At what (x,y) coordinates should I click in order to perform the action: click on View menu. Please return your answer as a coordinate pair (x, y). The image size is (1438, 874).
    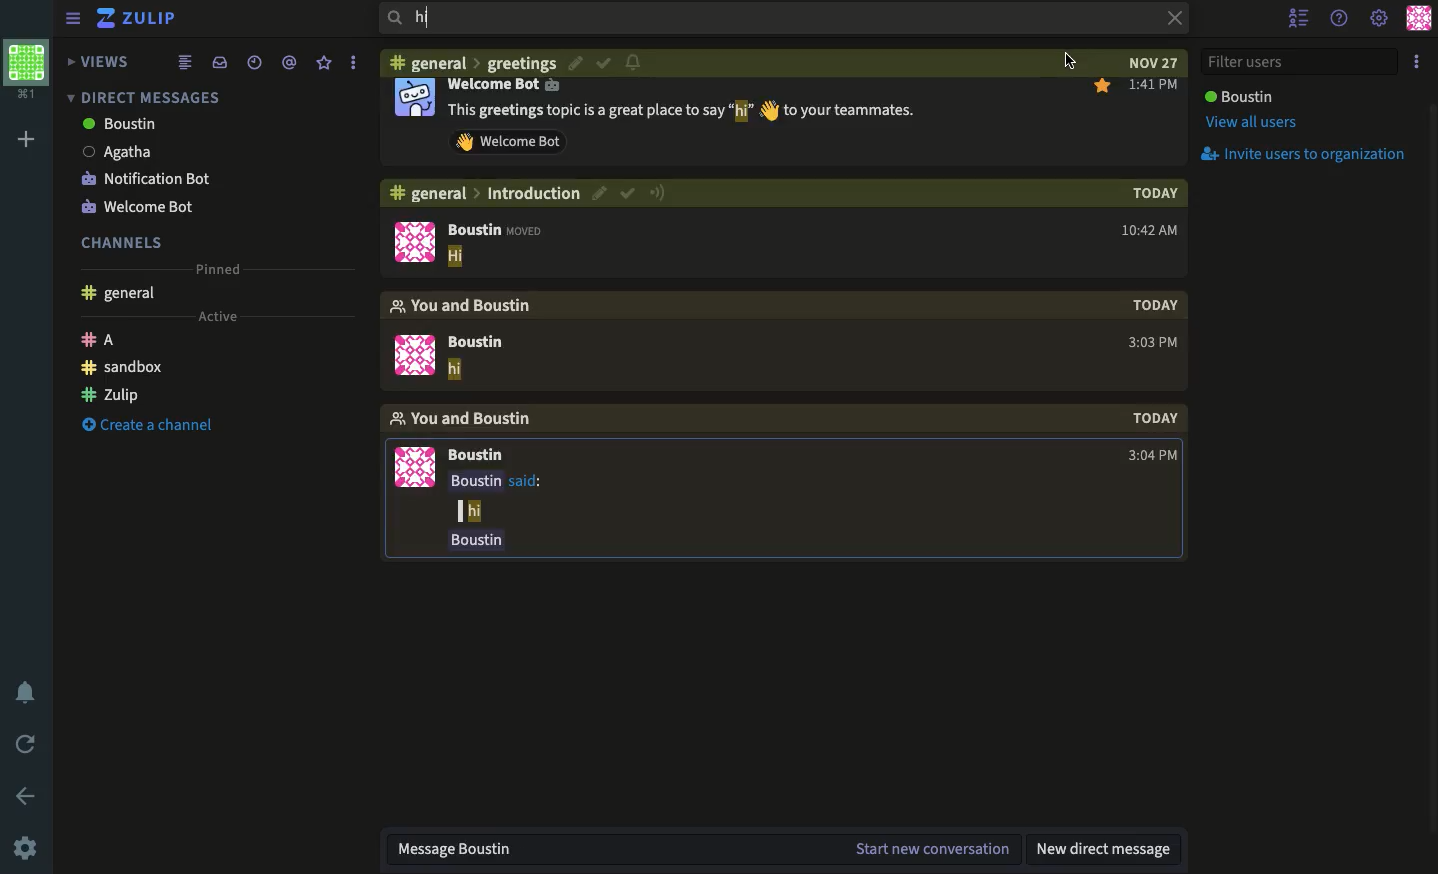
    Looking at the image, I should click on (72, 18).